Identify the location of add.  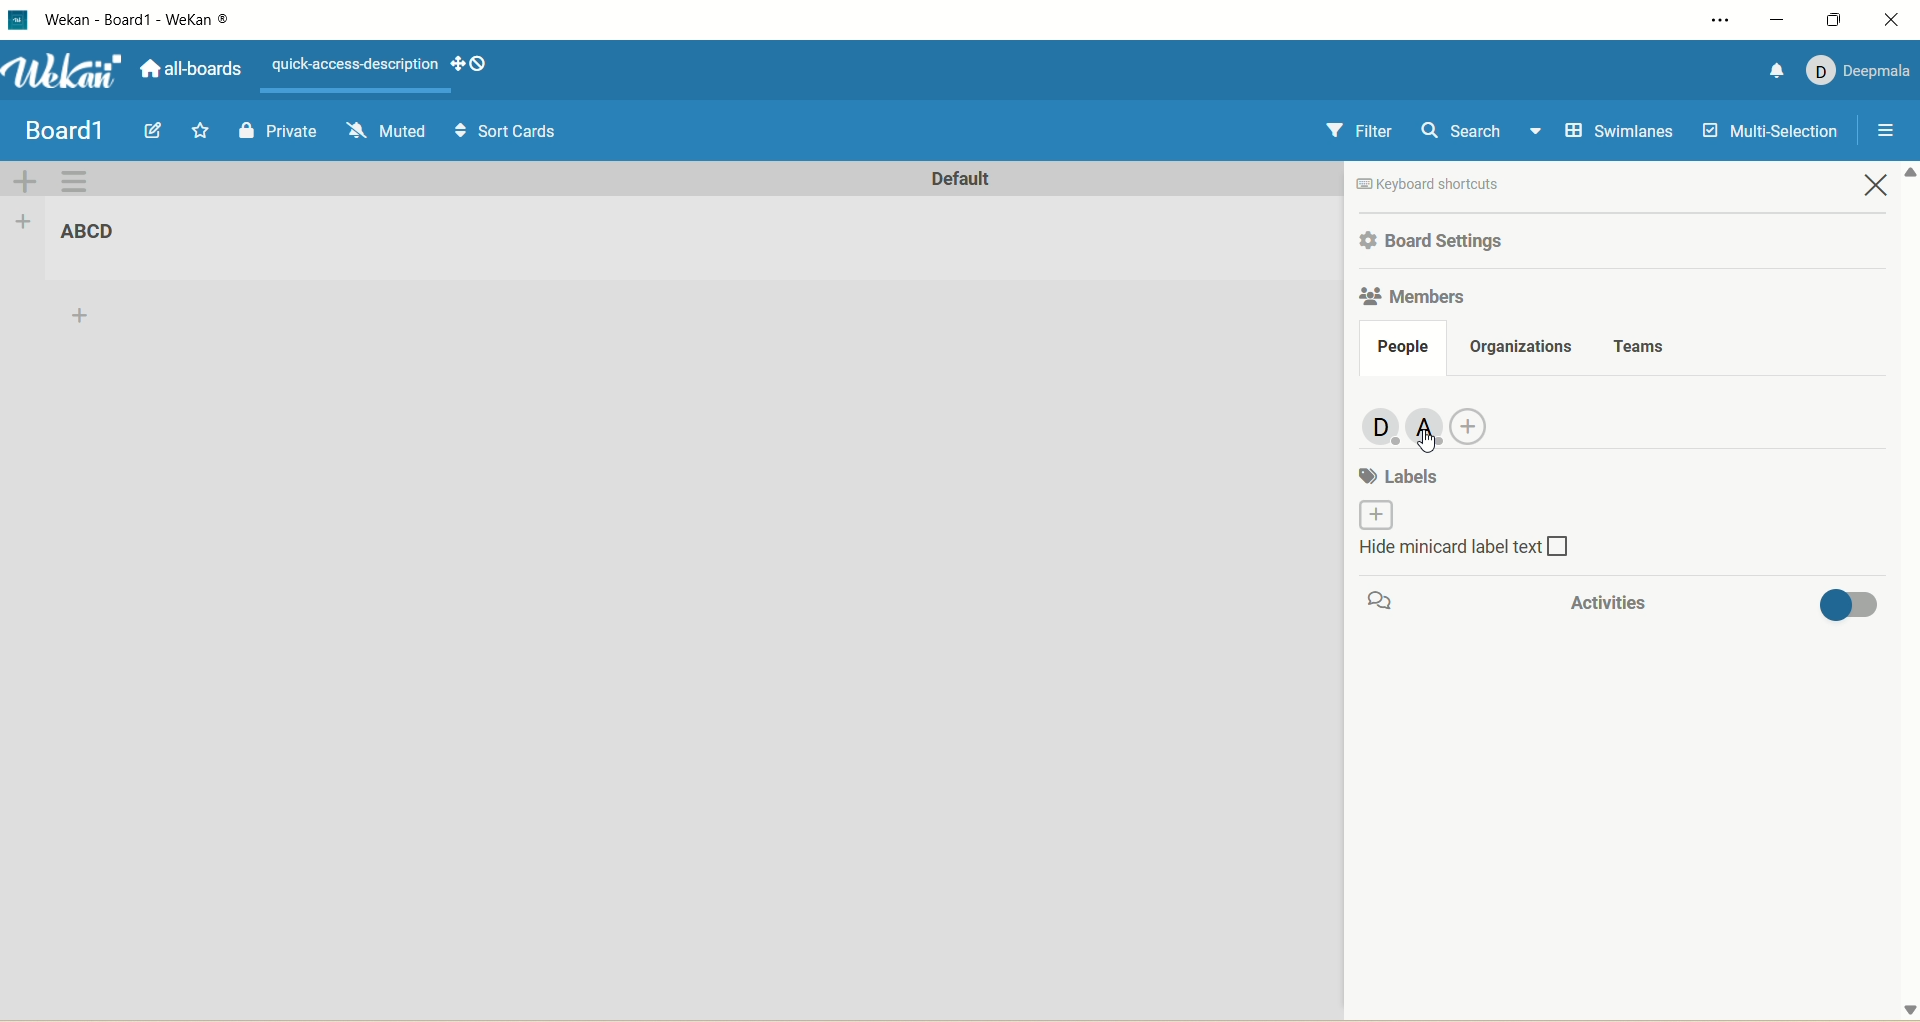
(1370, 515).